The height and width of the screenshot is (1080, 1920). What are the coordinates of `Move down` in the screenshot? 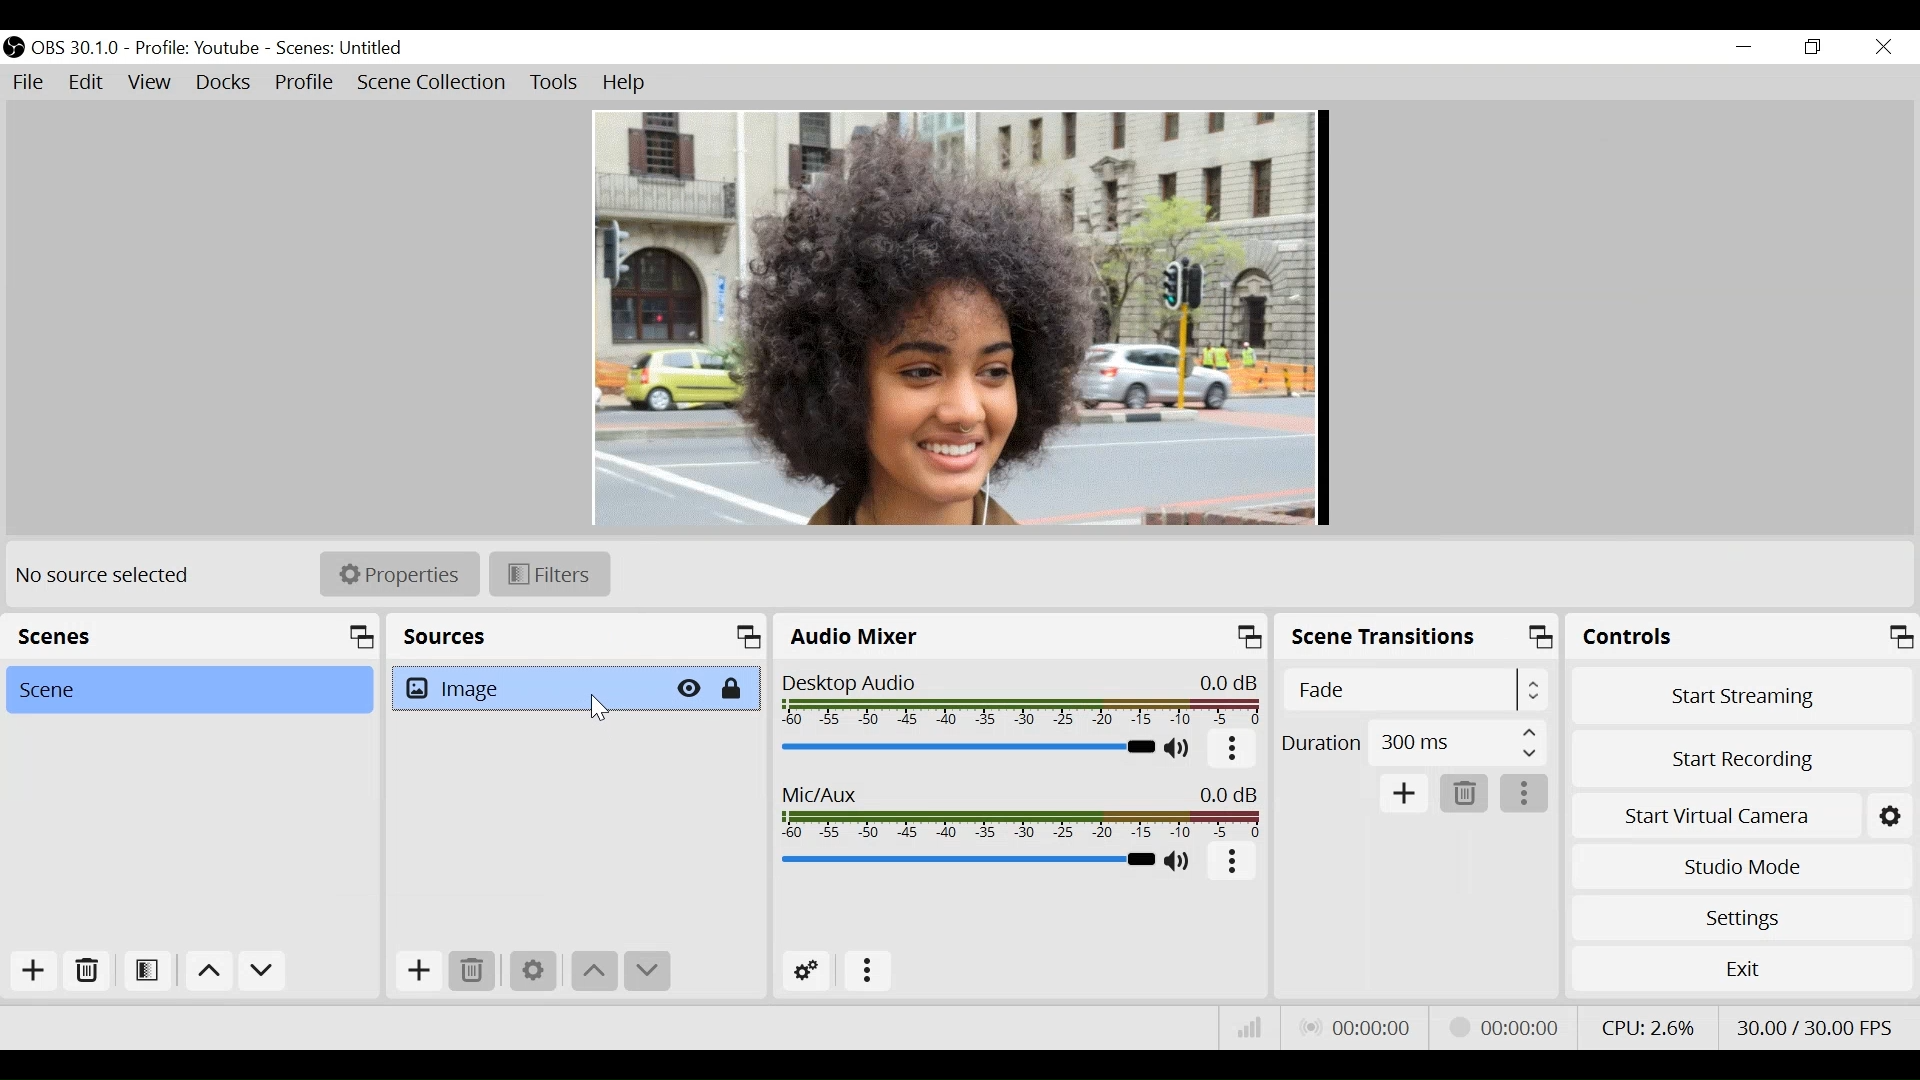 It's located at (265, 972).